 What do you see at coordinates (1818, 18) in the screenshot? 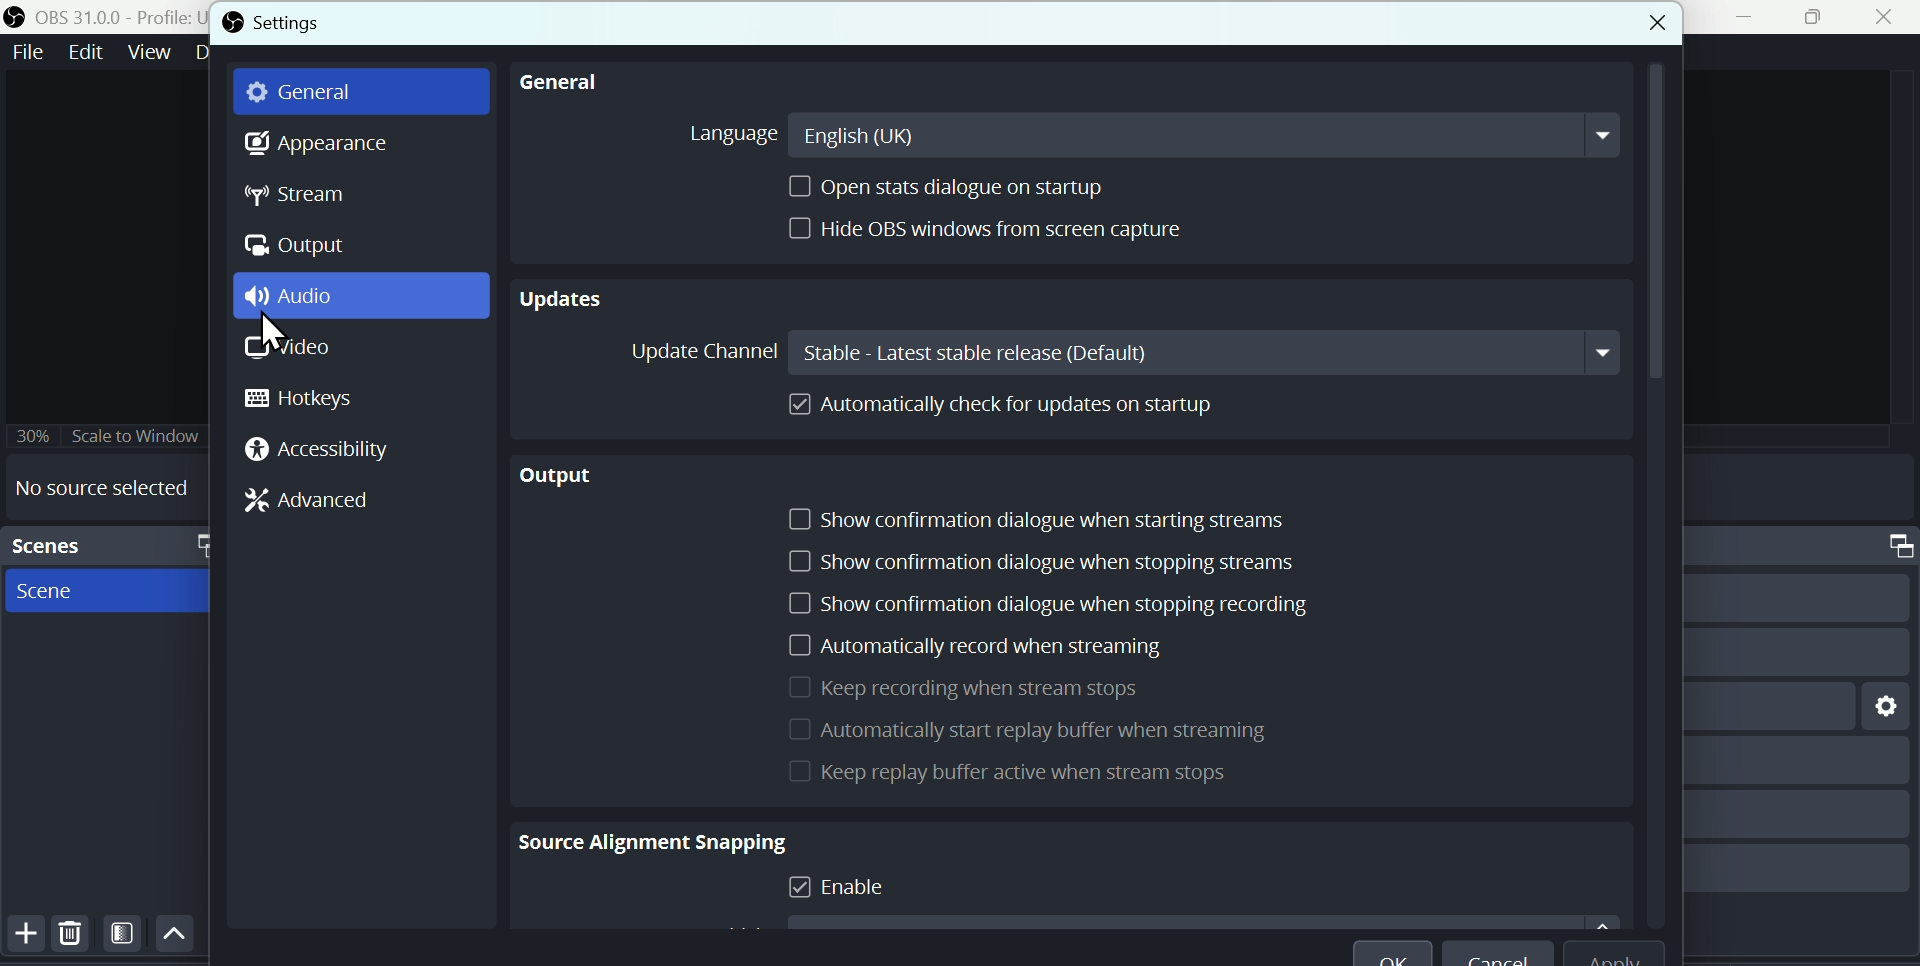
I see `maximise` at bounding box center [1818, 18].